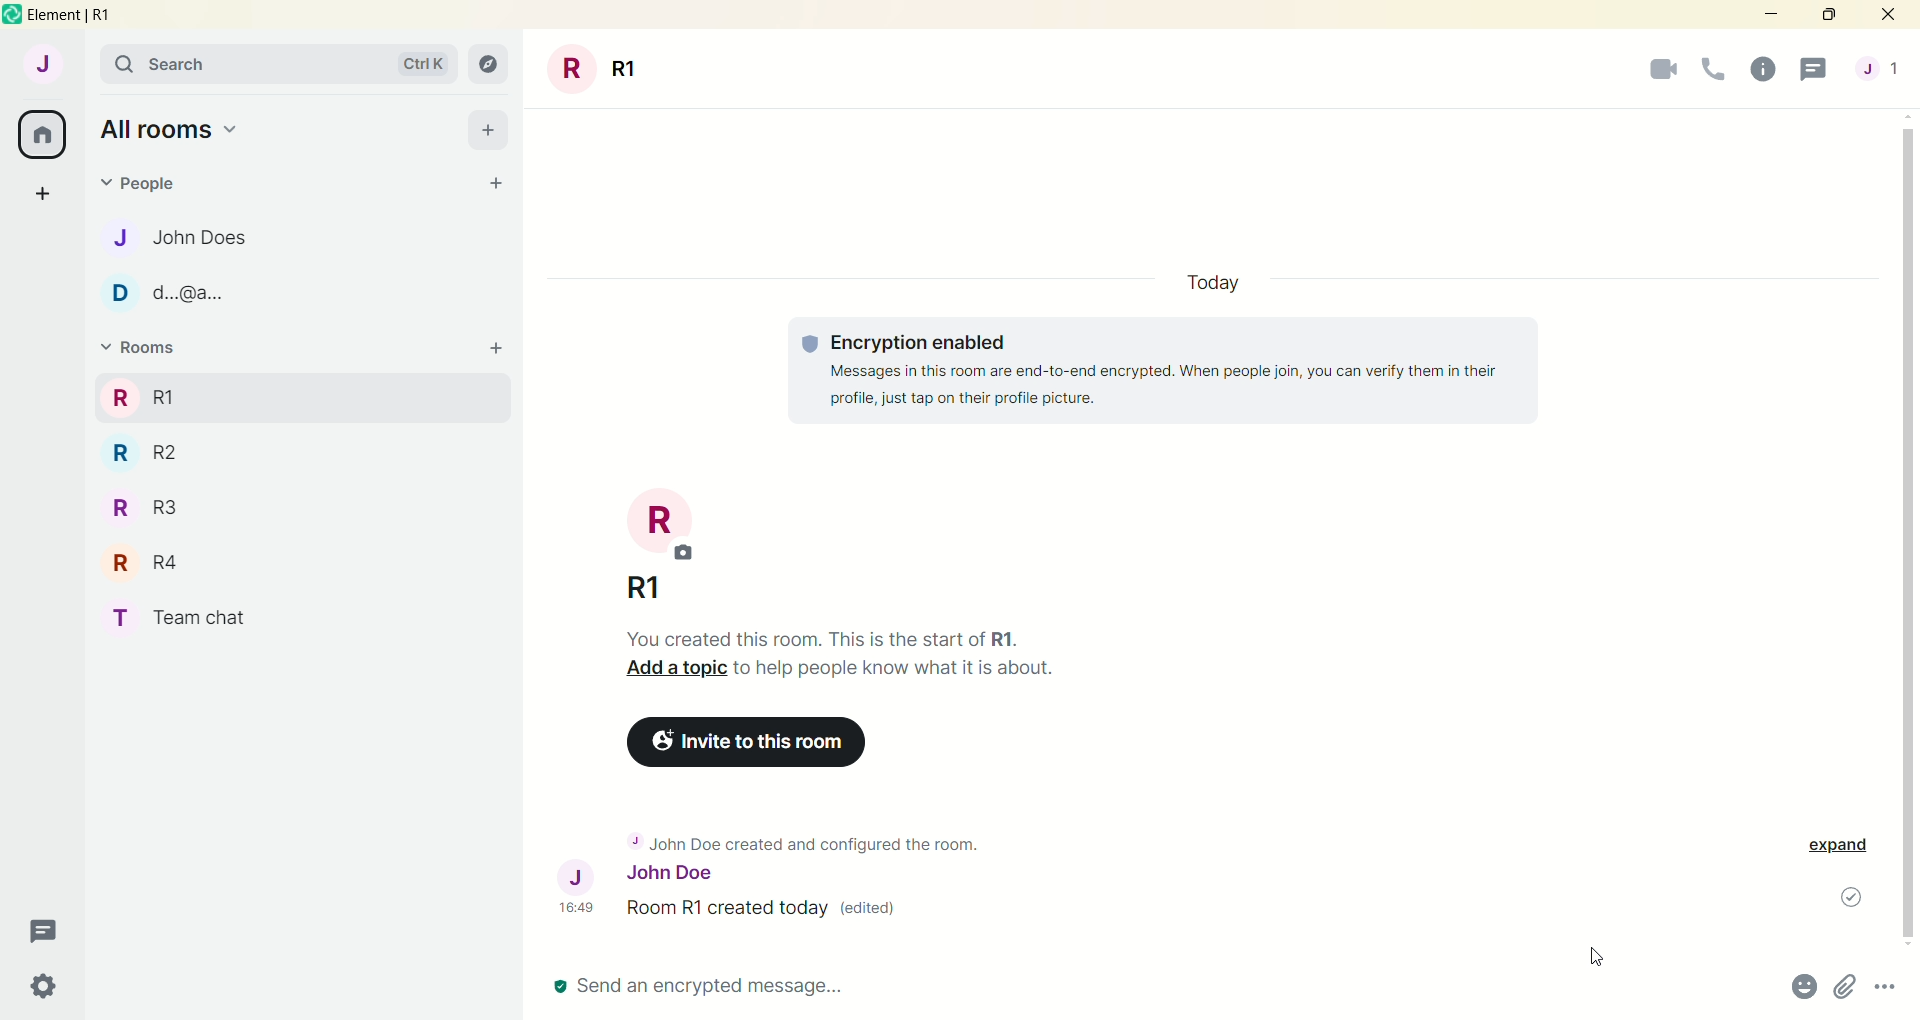  Describe the element at coordinates (1841, 850) in the screenshot. I see `expand` at that location.